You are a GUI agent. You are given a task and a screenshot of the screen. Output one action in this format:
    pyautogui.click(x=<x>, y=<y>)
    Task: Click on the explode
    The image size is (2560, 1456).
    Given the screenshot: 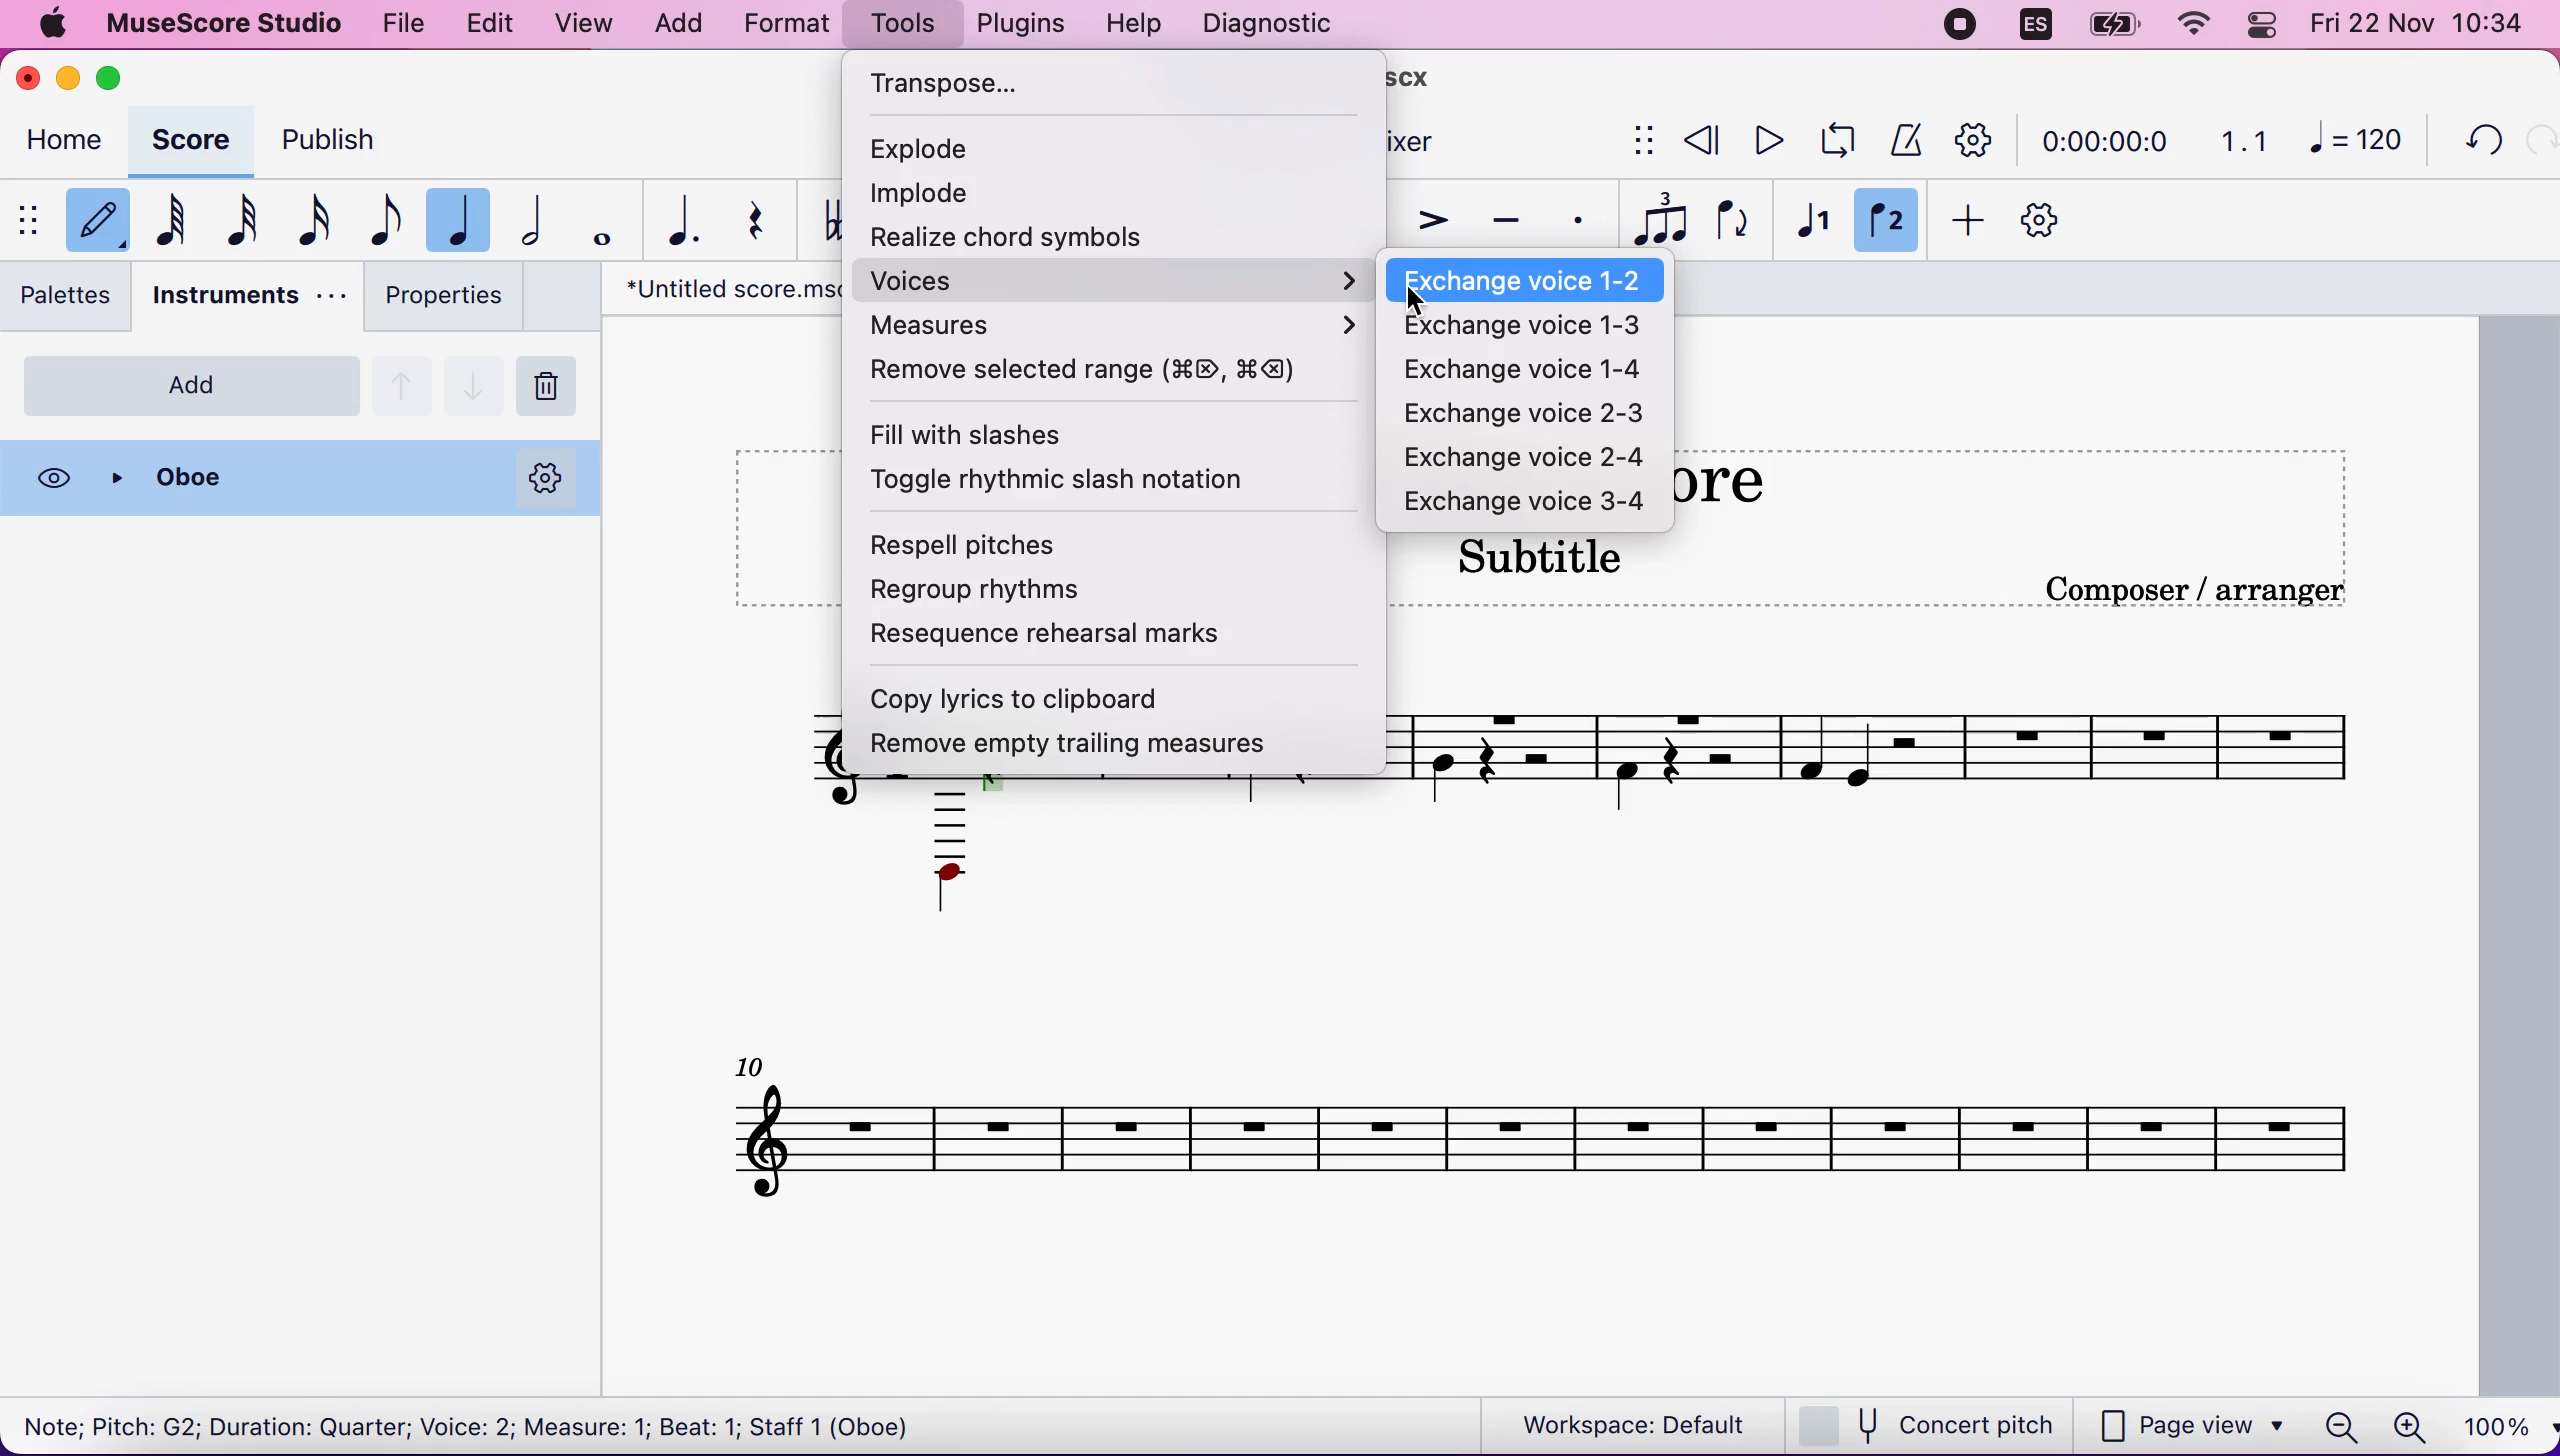 What is the action you would take?
    pyautogui.click(x=971, y=147)
    